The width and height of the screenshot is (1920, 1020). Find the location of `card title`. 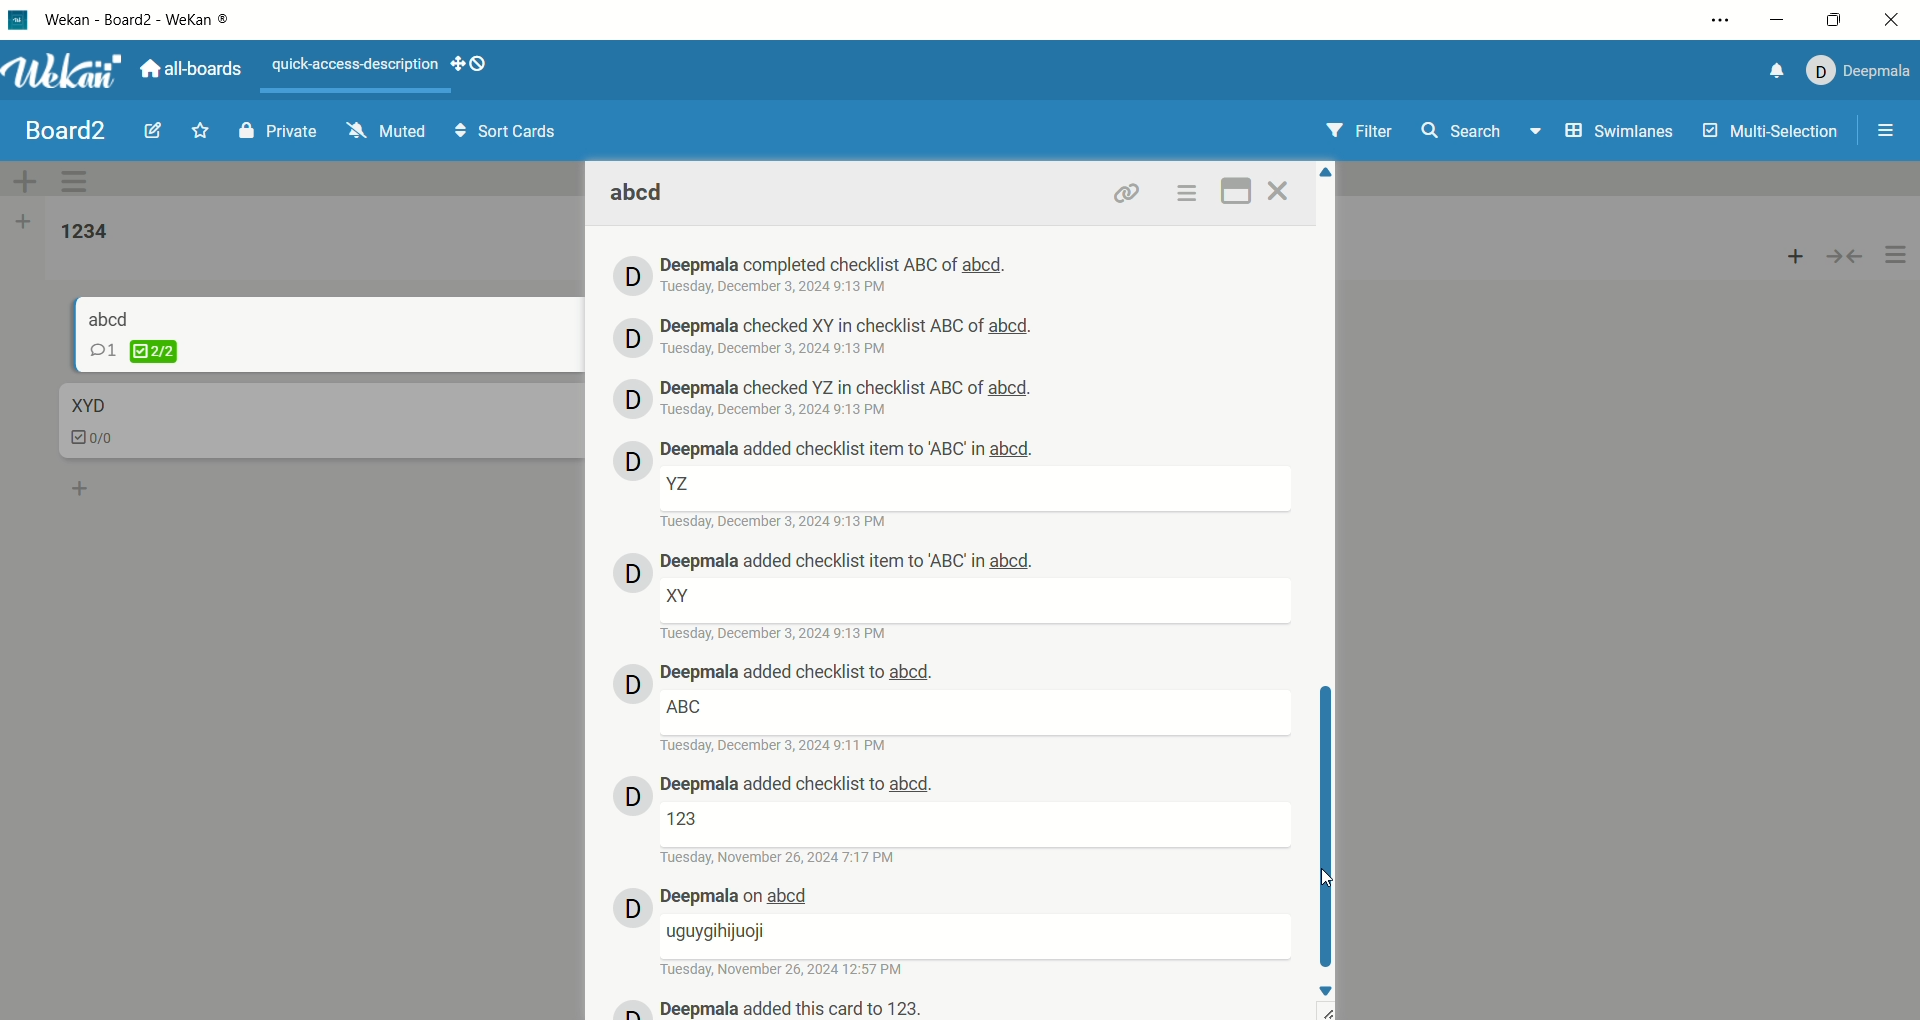

card title is located at coordinates (640, 194).